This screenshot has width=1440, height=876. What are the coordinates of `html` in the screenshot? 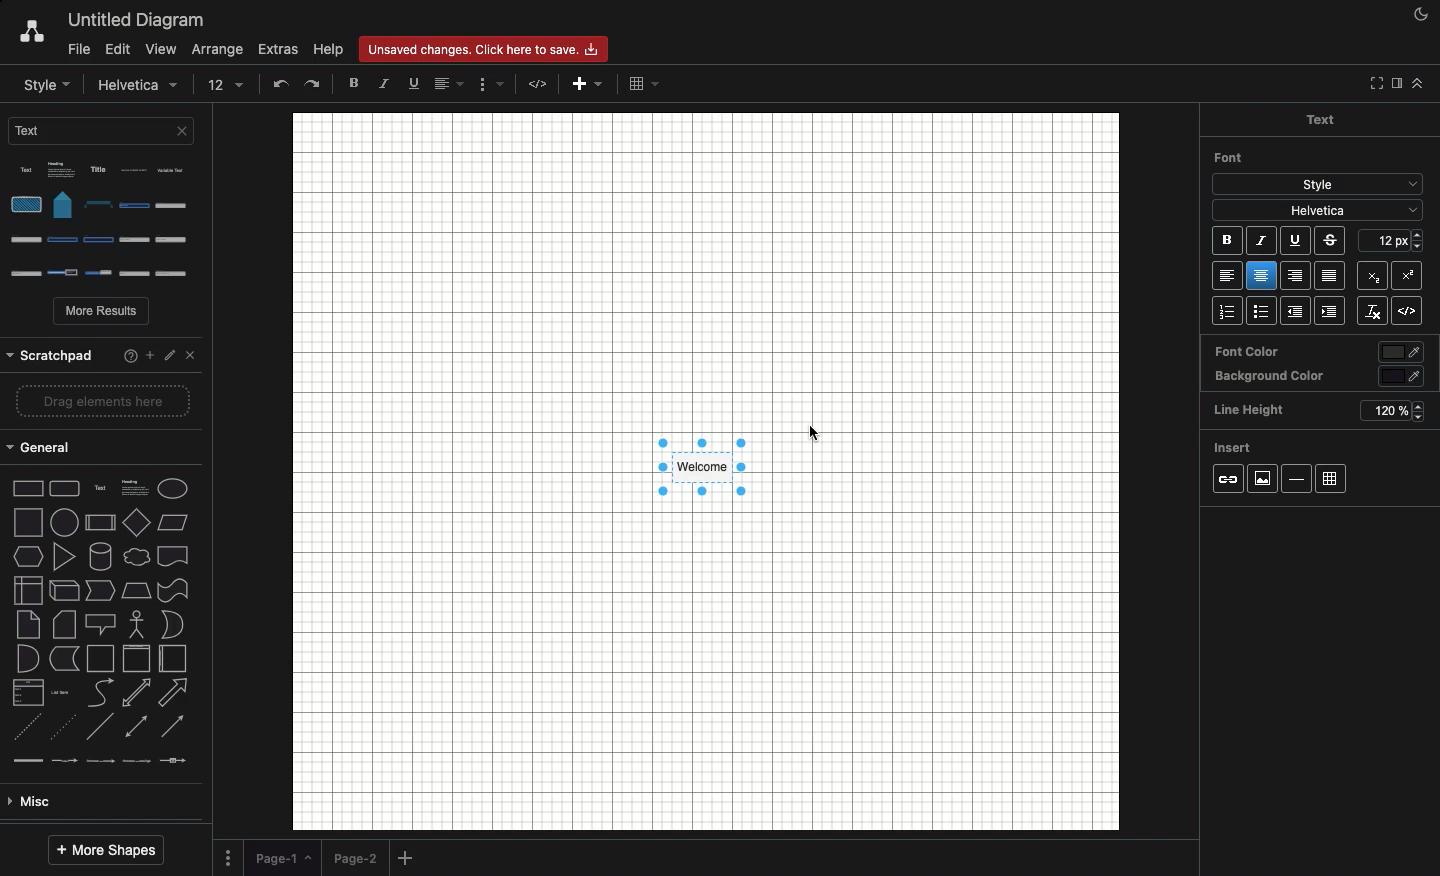 It's located at (1406, 312).